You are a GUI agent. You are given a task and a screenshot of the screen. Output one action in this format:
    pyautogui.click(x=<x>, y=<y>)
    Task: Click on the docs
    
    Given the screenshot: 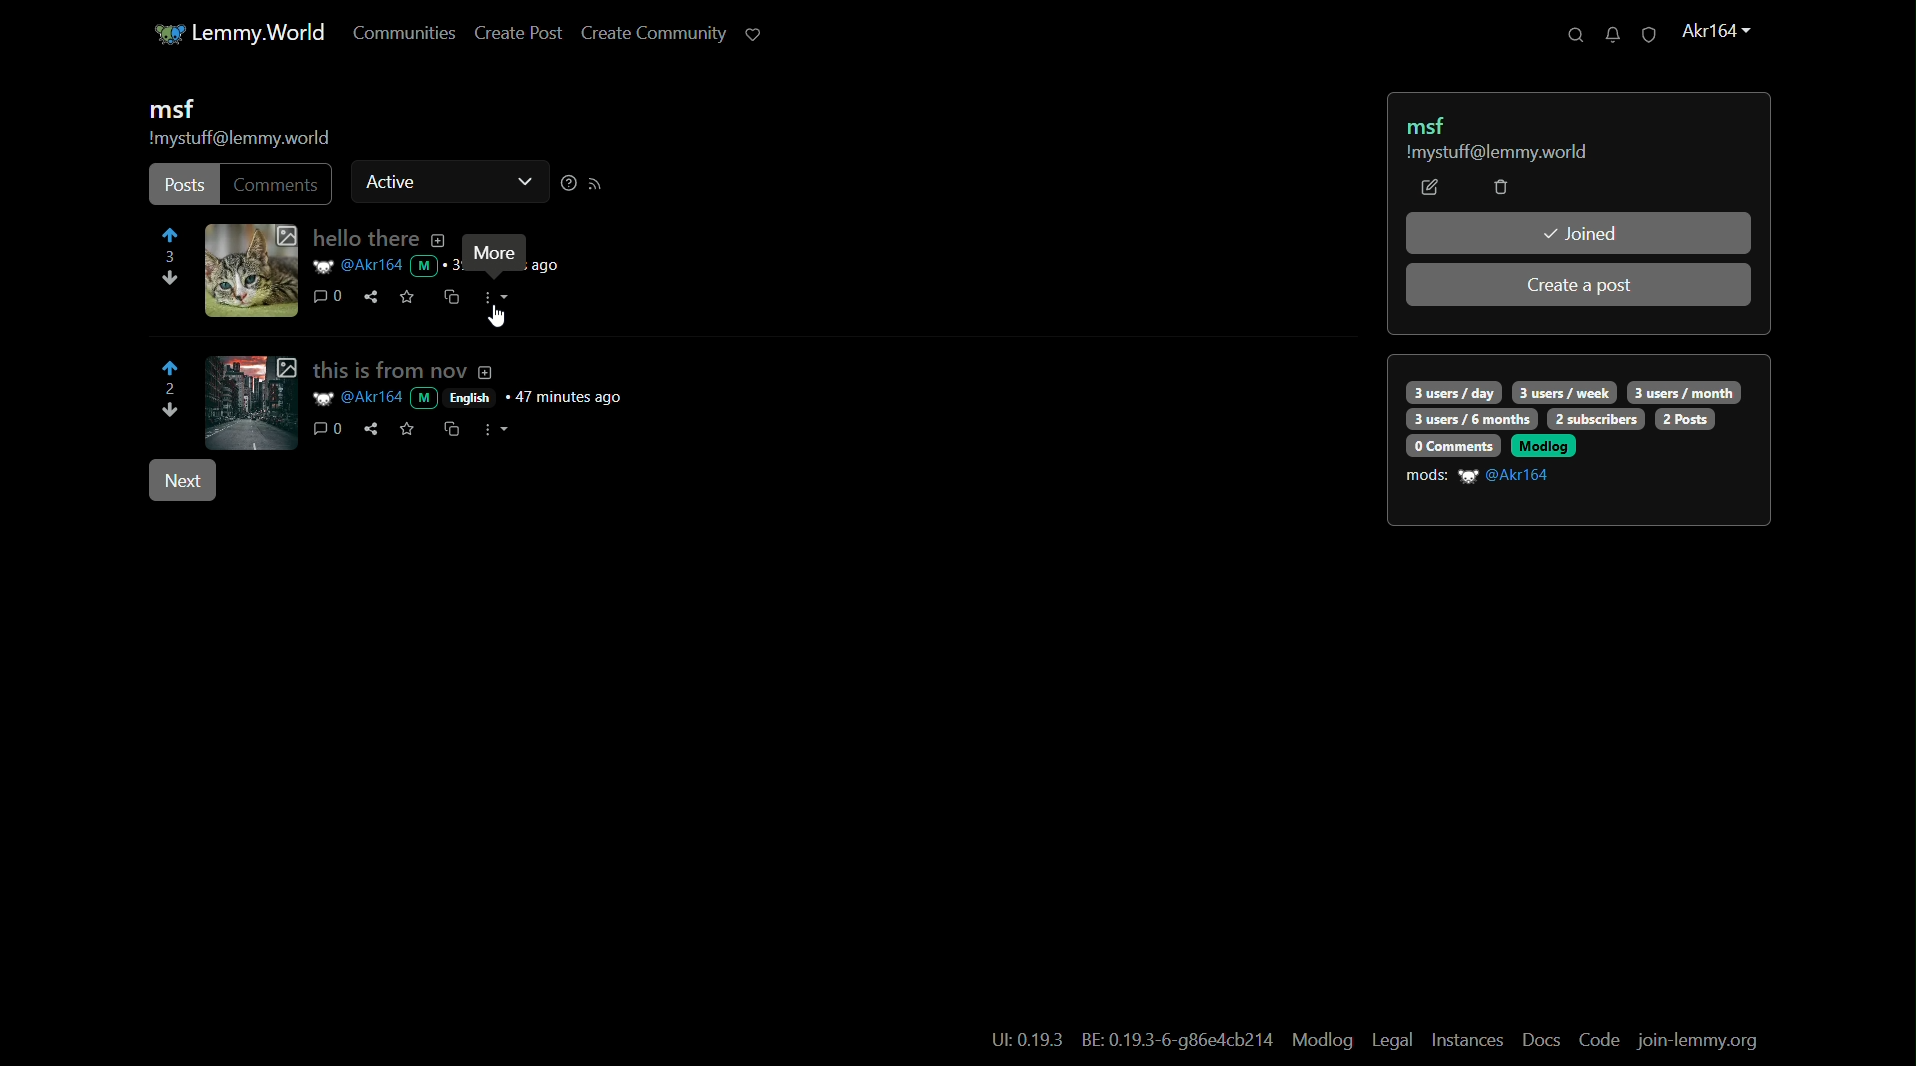 What is the action you would take?
    pyautogui.click(x=1542, y=1040)
    